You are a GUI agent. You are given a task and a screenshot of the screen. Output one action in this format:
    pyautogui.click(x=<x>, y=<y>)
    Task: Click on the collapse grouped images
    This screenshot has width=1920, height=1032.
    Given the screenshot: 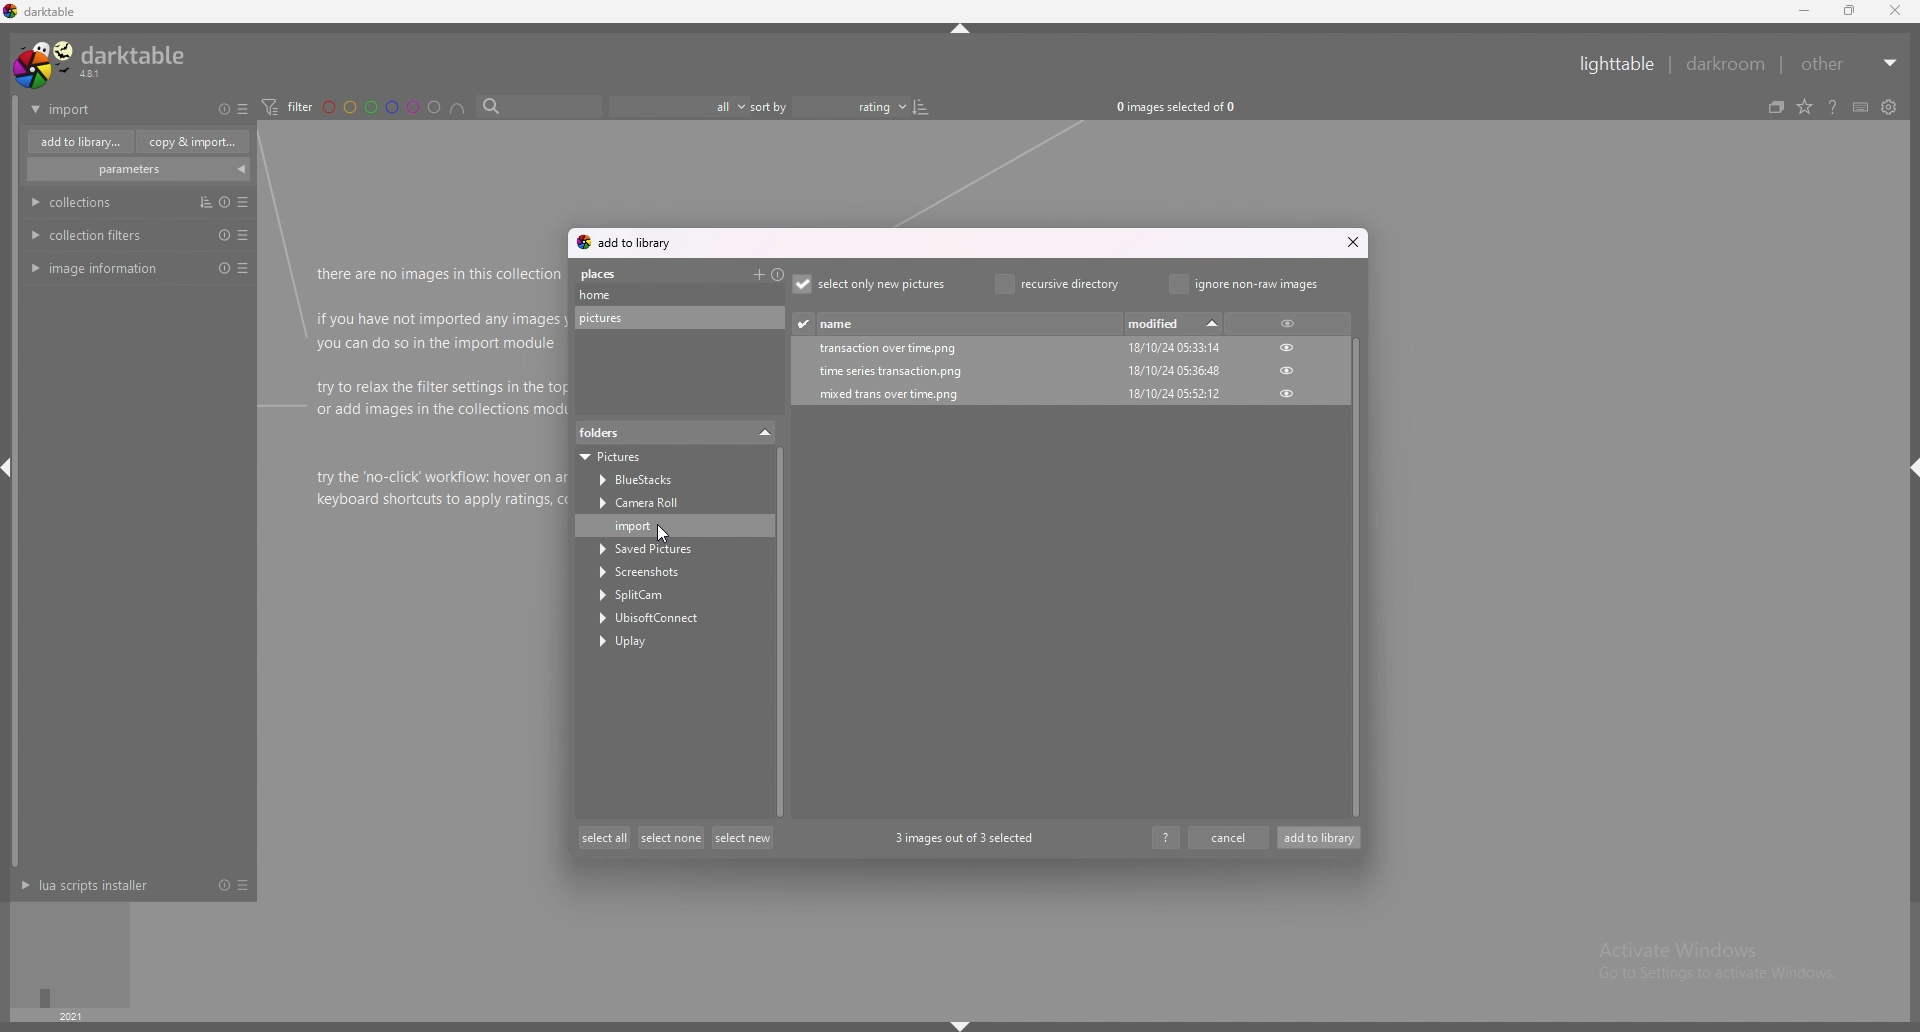 What is the action you would take?
    pyautogui.click(x=1776, y=107)
    